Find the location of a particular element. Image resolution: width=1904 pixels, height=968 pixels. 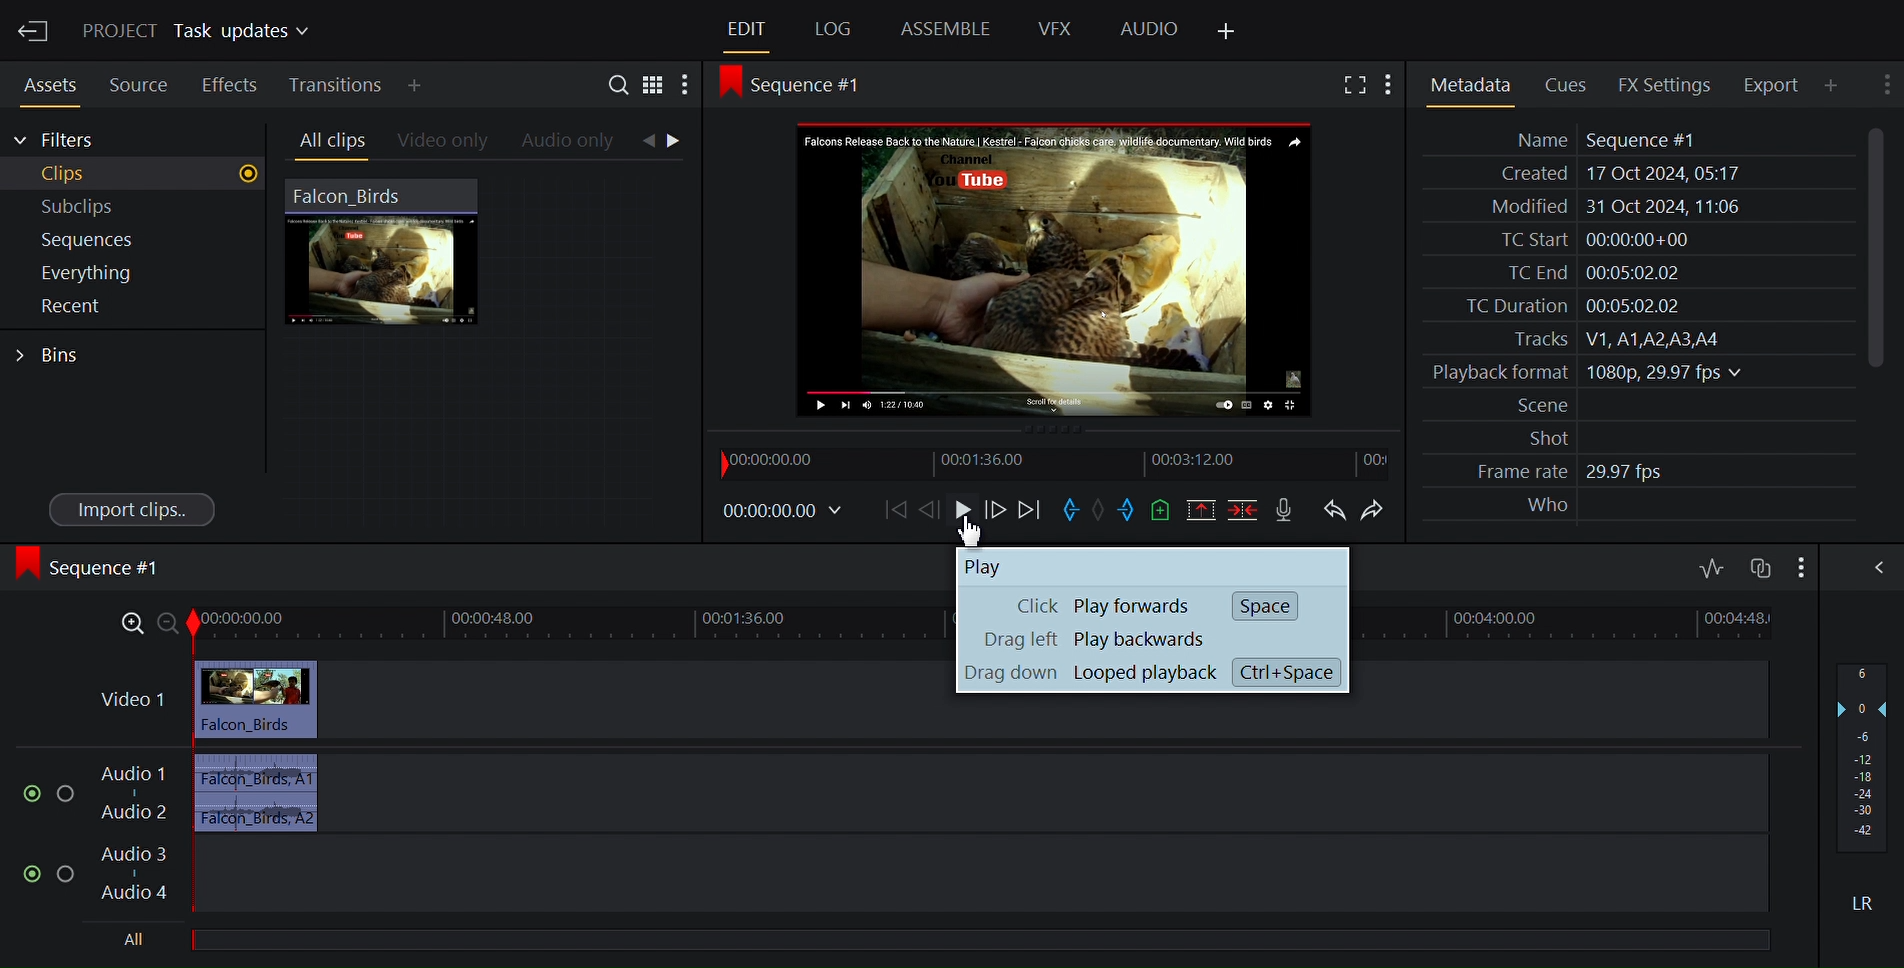

Cues is located at coordinates (1564, 84).